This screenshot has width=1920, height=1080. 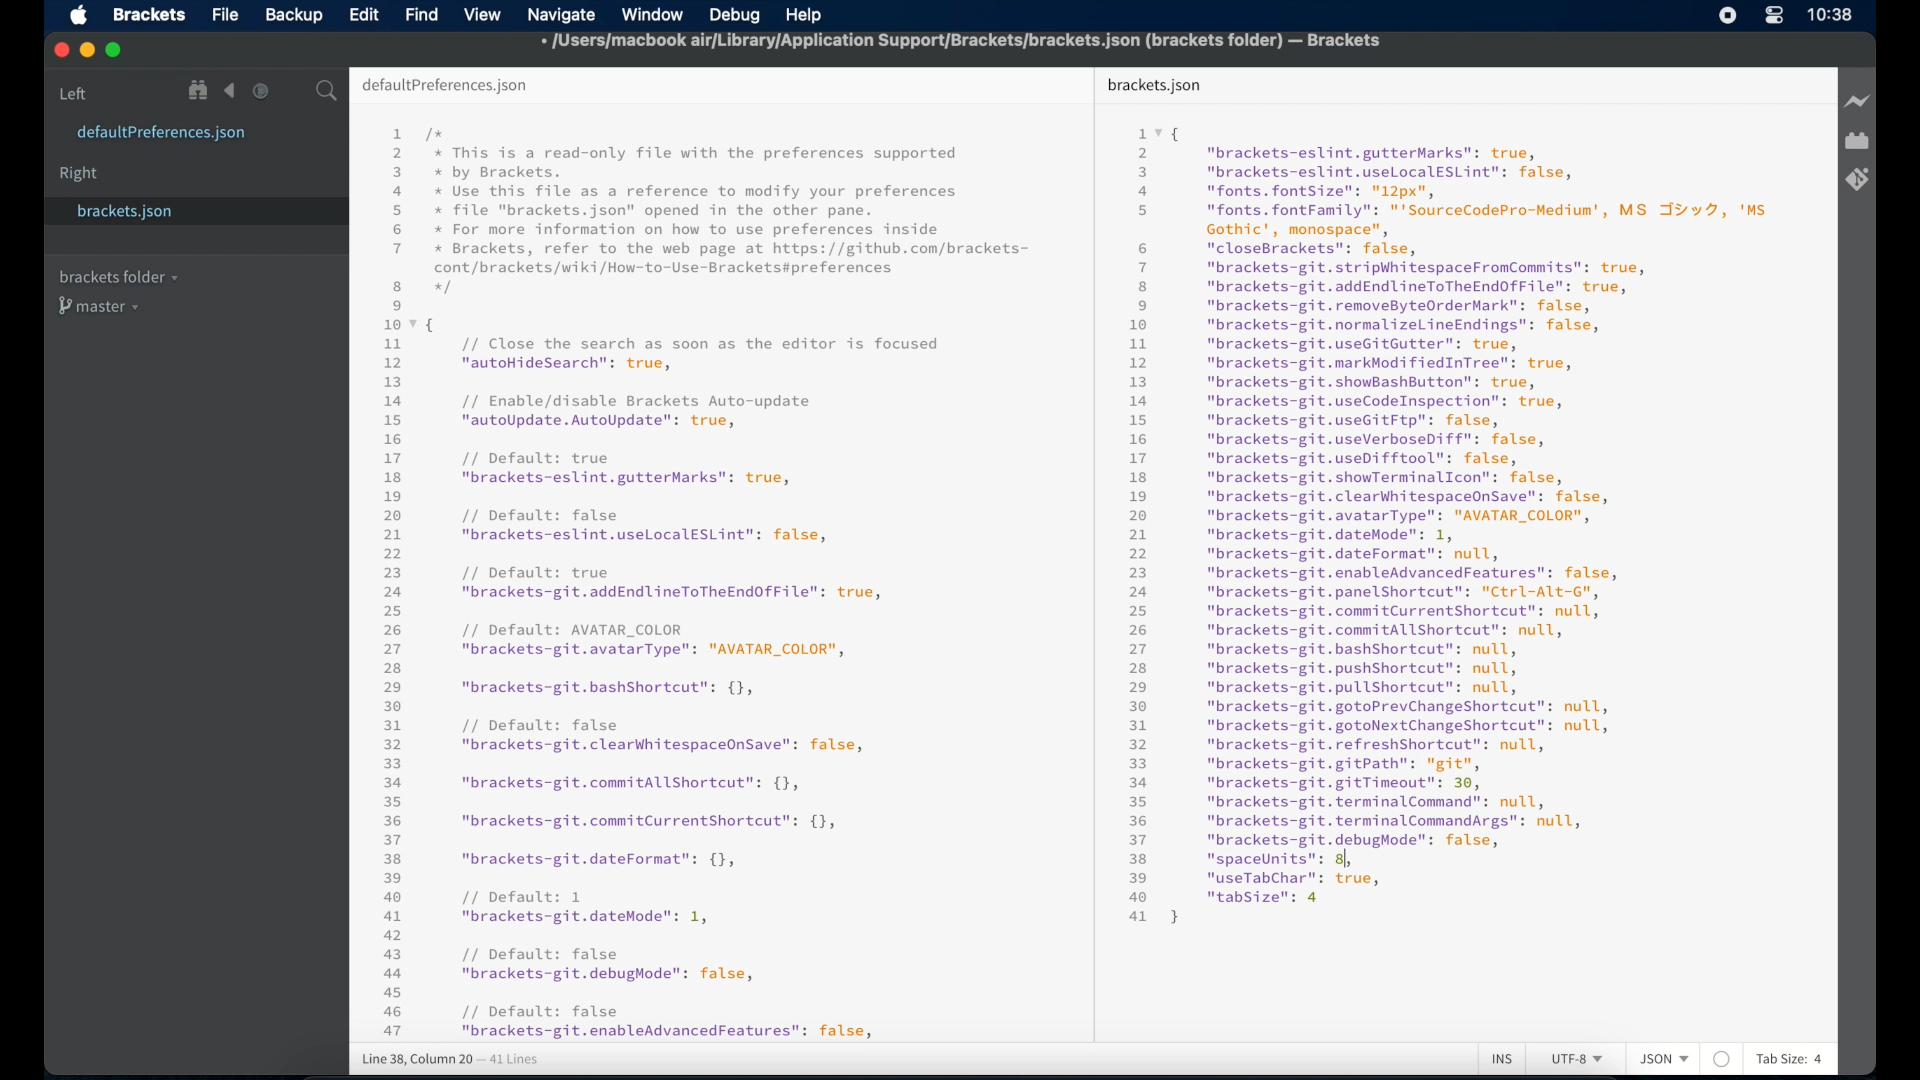 I want to click on line  38,  column 20 - 41 lines, so click(x=451, y=1060).